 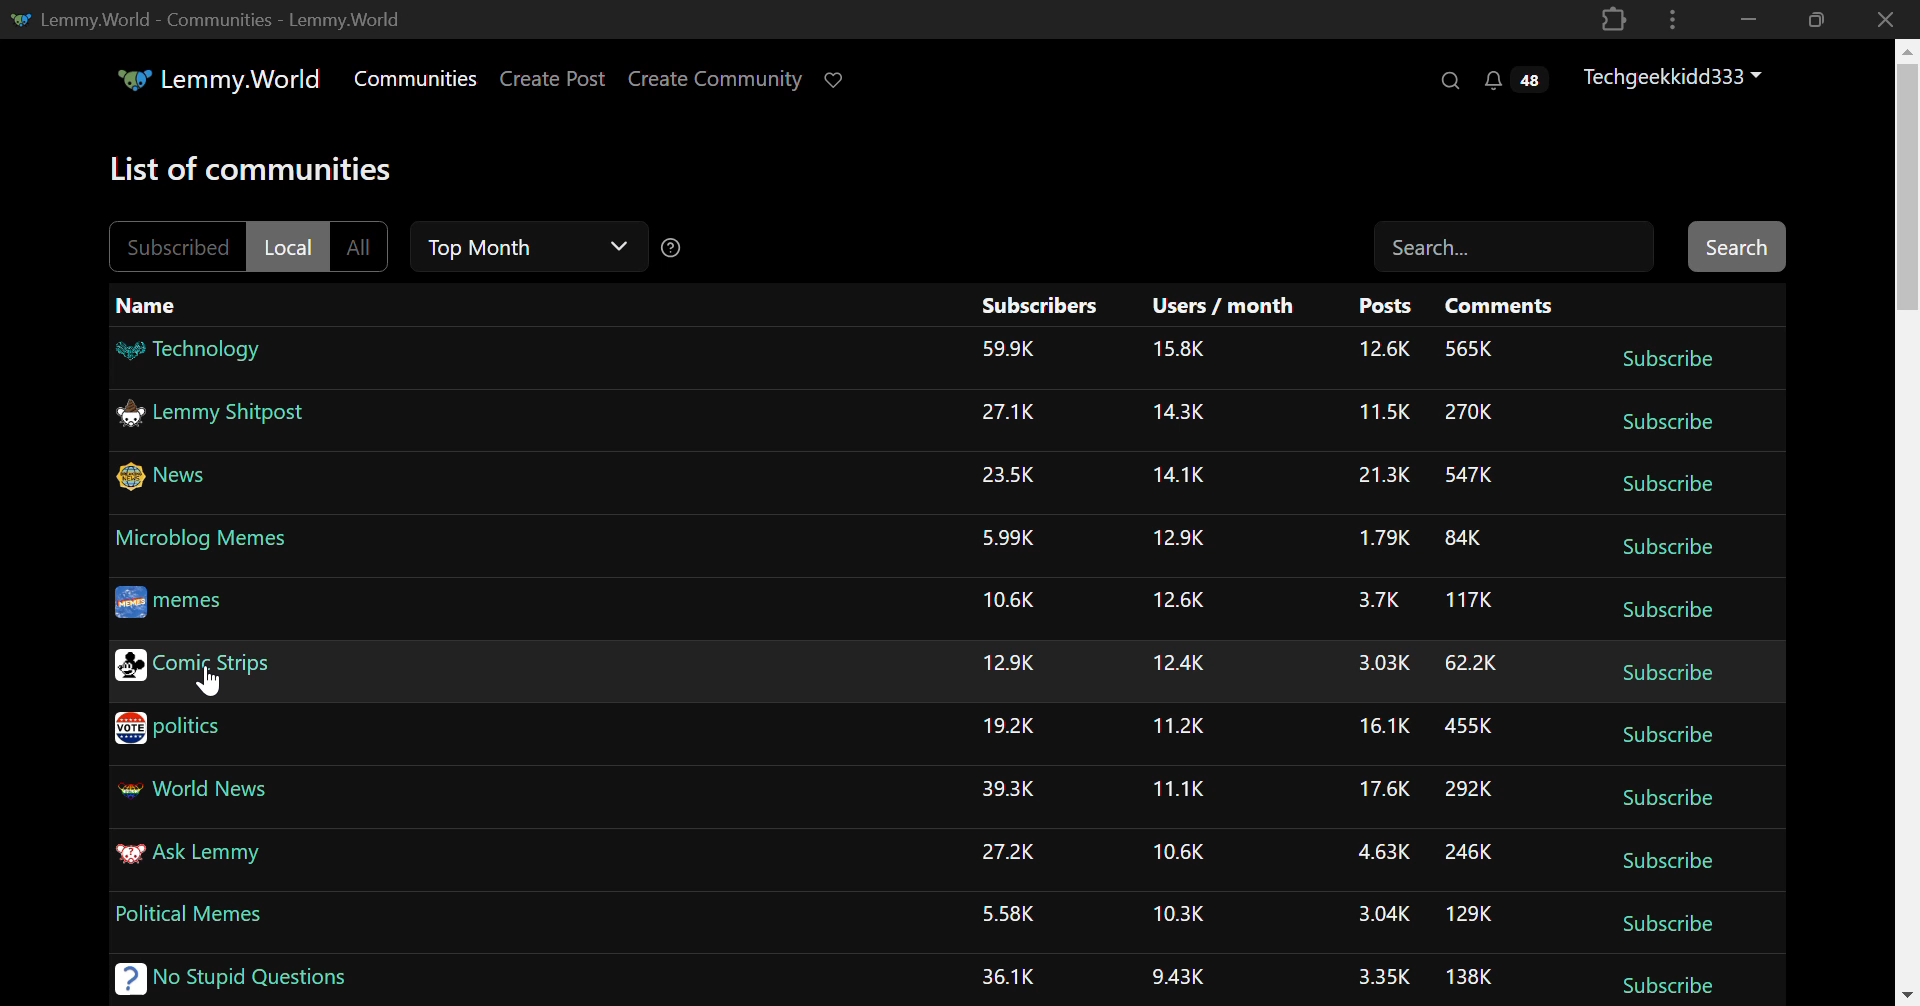 What do you see at coordinates (1385, 540) in the screenshot?
I see `1.79K` at bounding box center [1385, 540].